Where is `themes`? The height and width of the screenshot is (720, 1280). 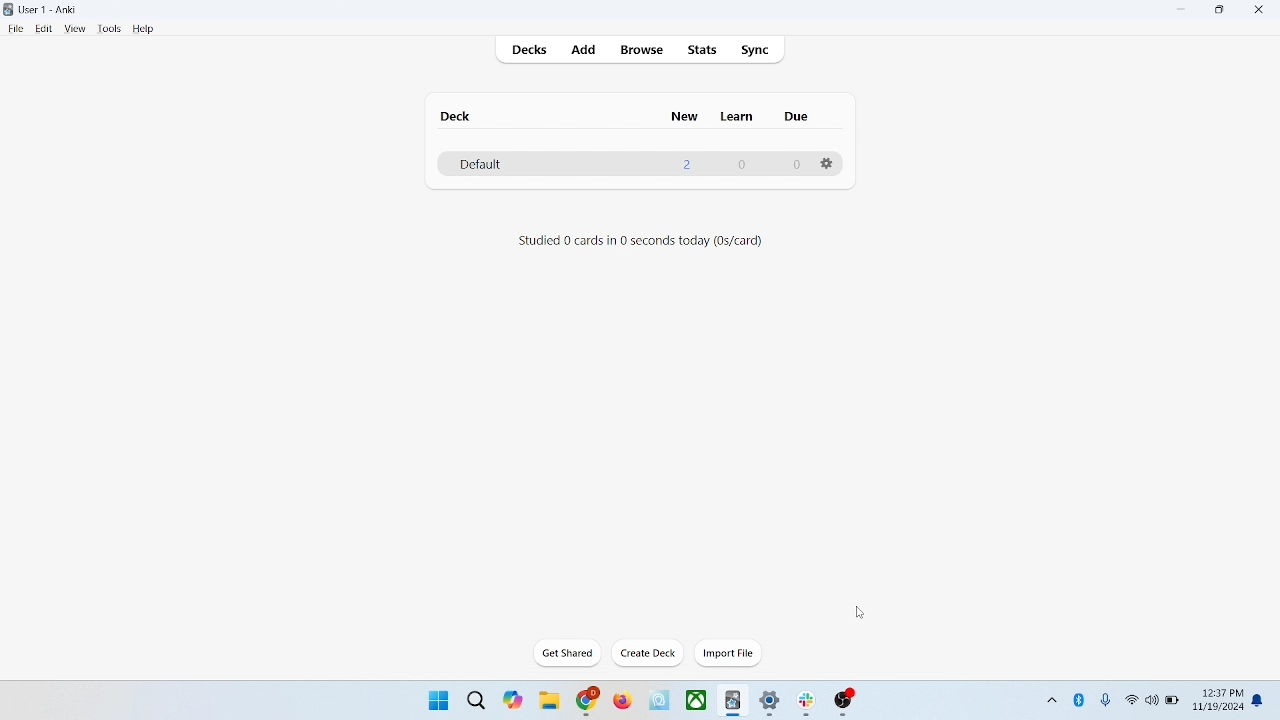 themes is located at coordinates (513, 700).